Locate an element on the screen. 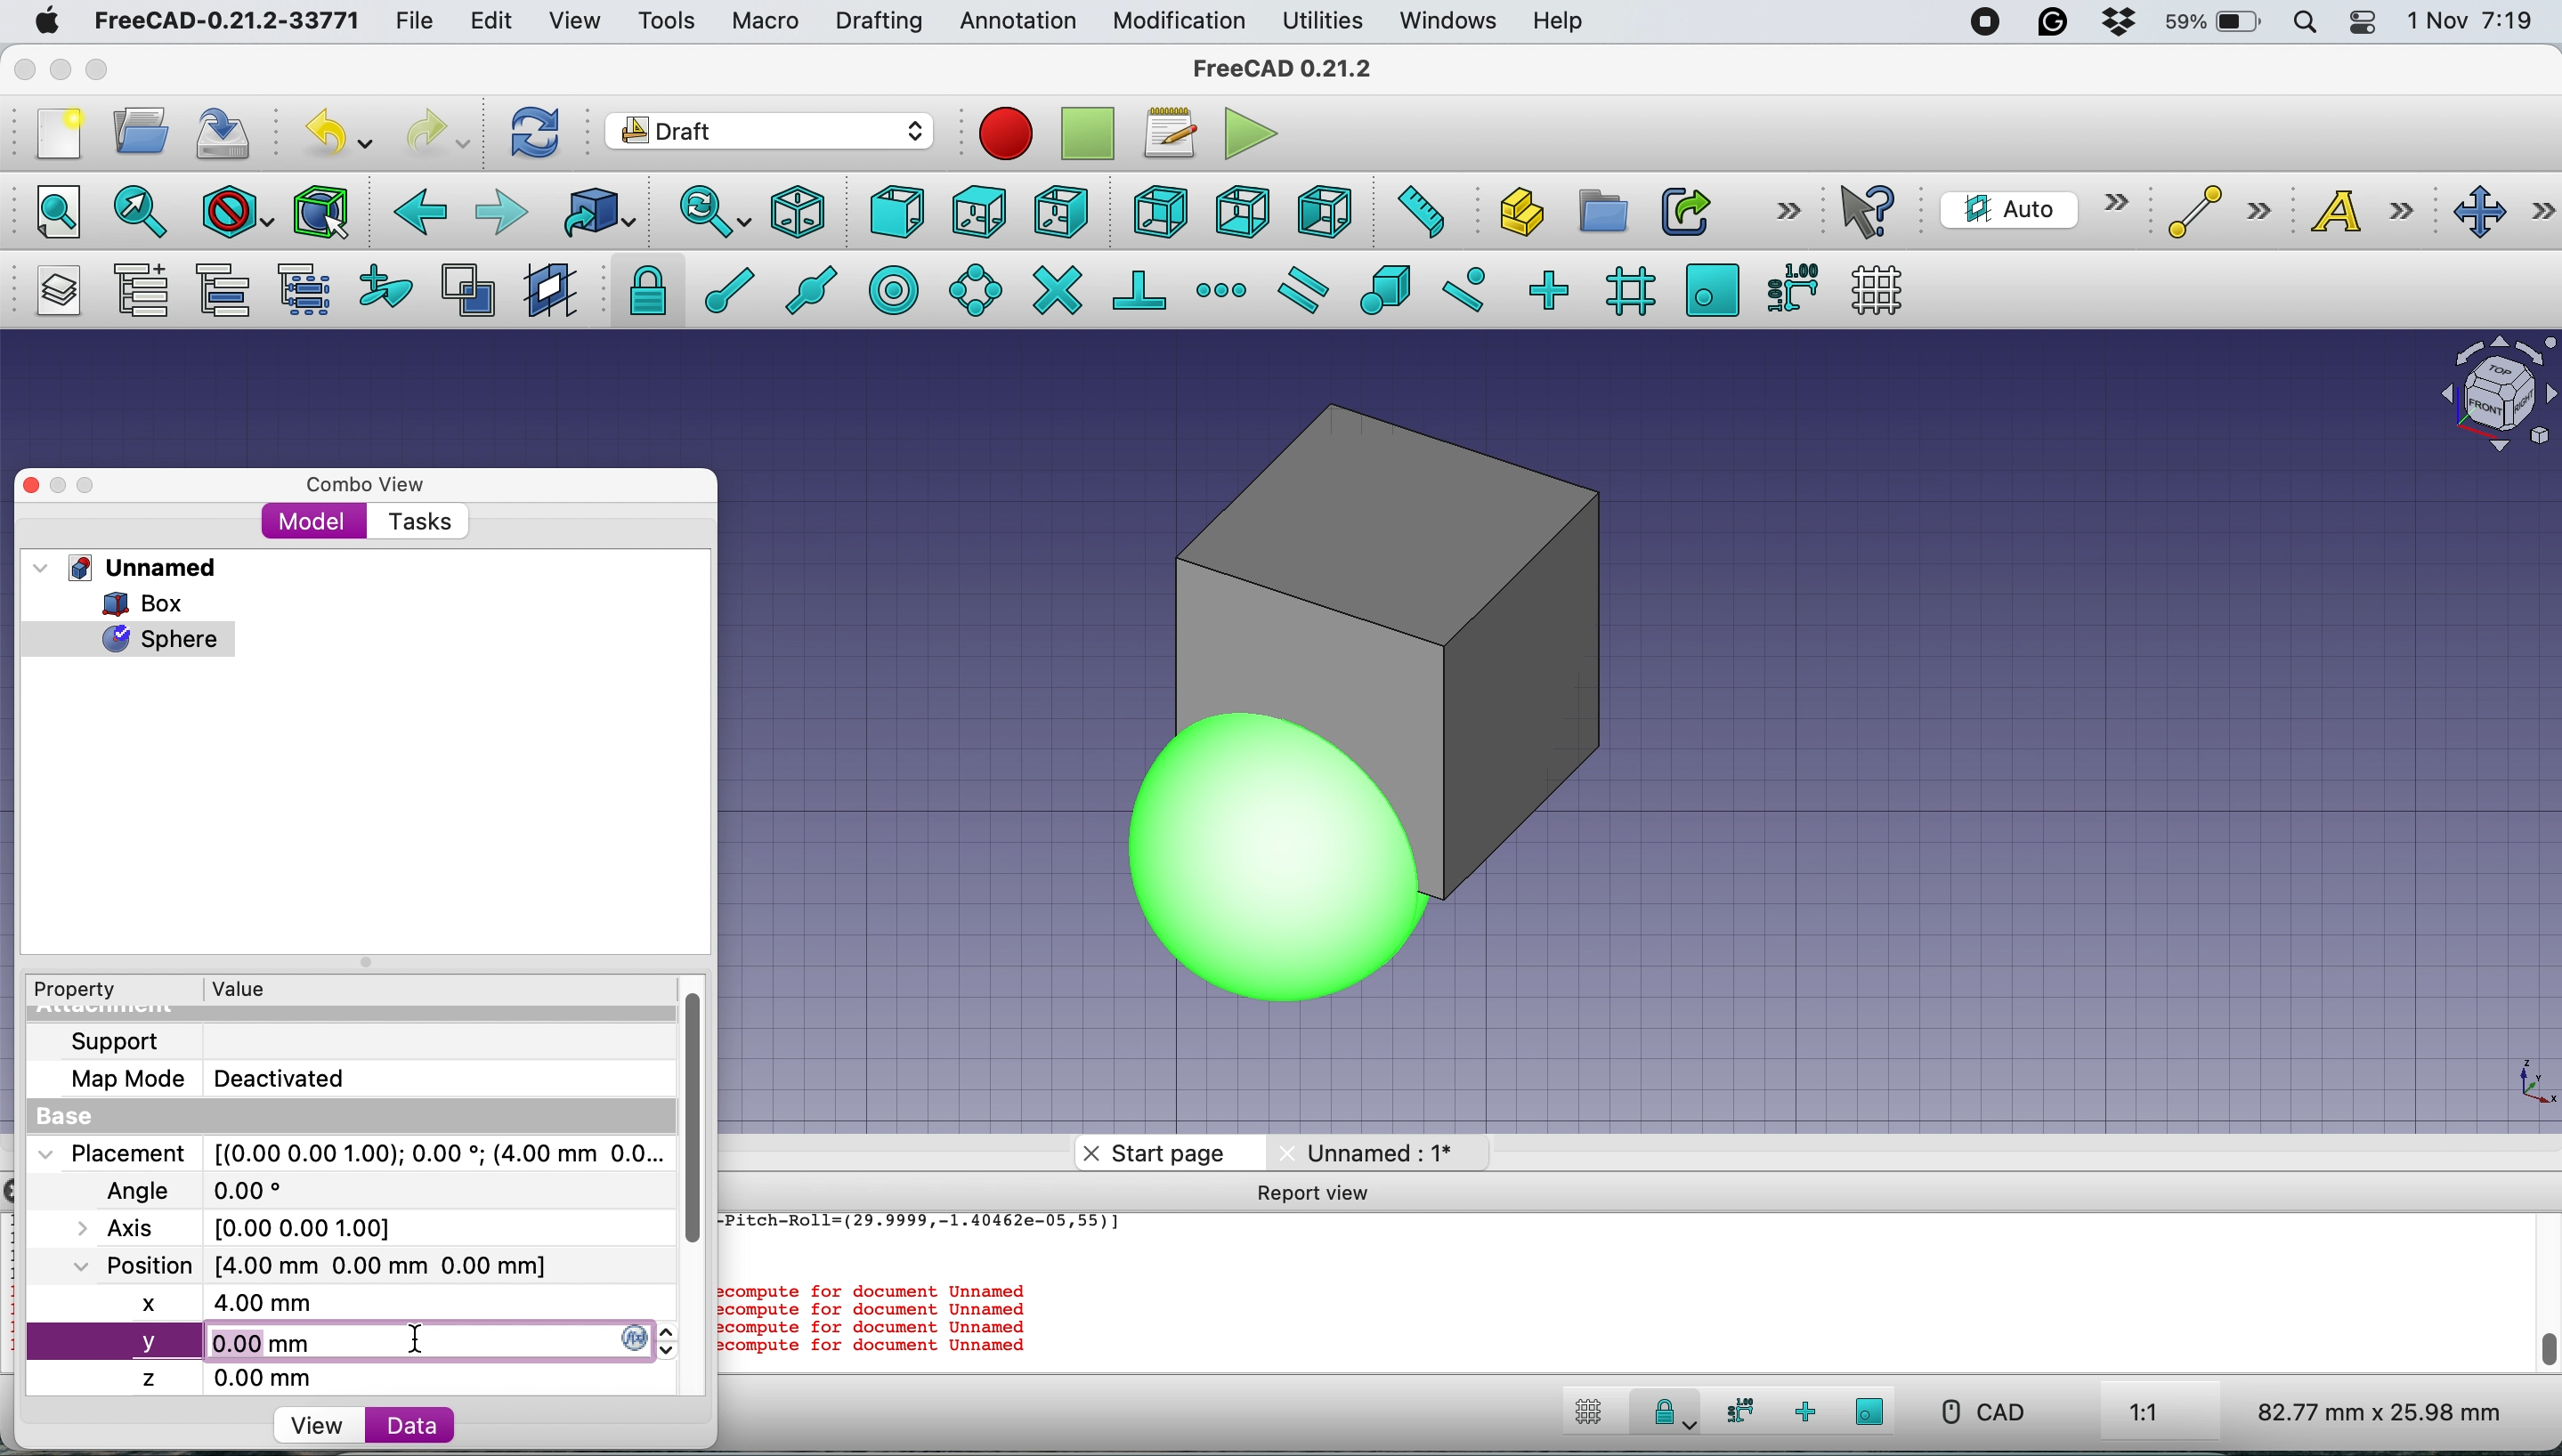 The image size is (2562, 1456). snap intersection is located at coordinates (1056, 288).